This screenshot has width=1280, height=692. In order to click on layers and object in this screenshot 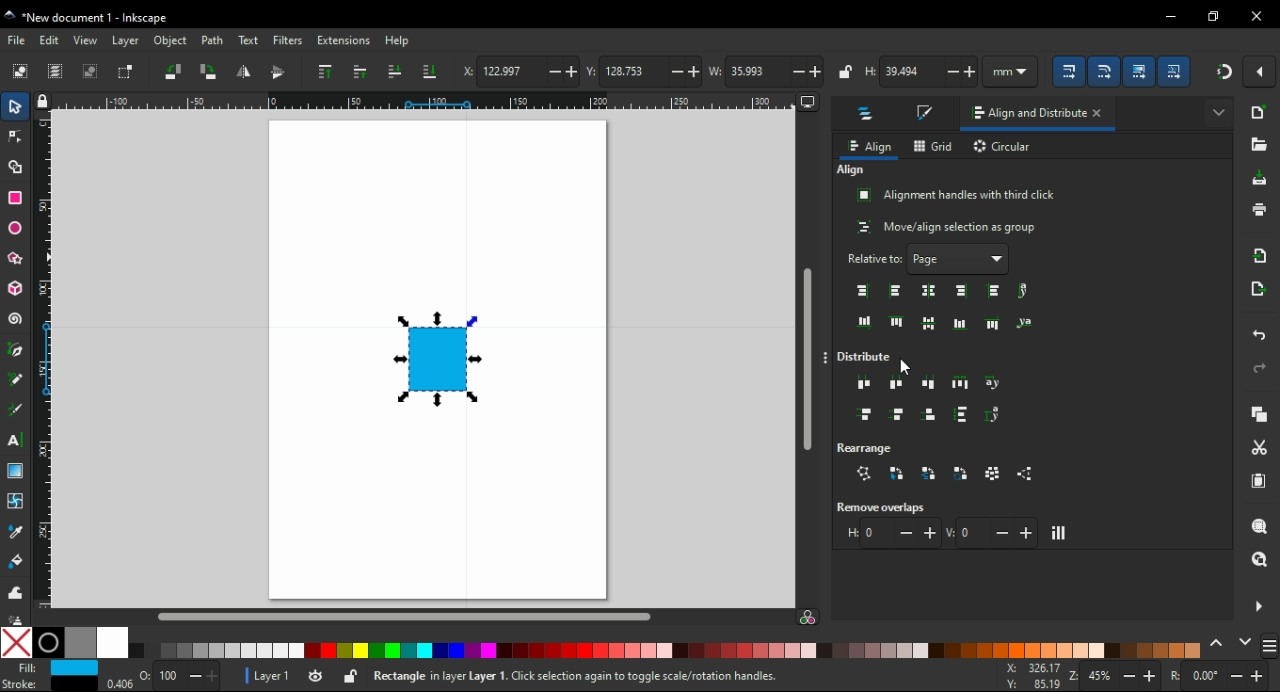, I will do `click(868, 116)`.